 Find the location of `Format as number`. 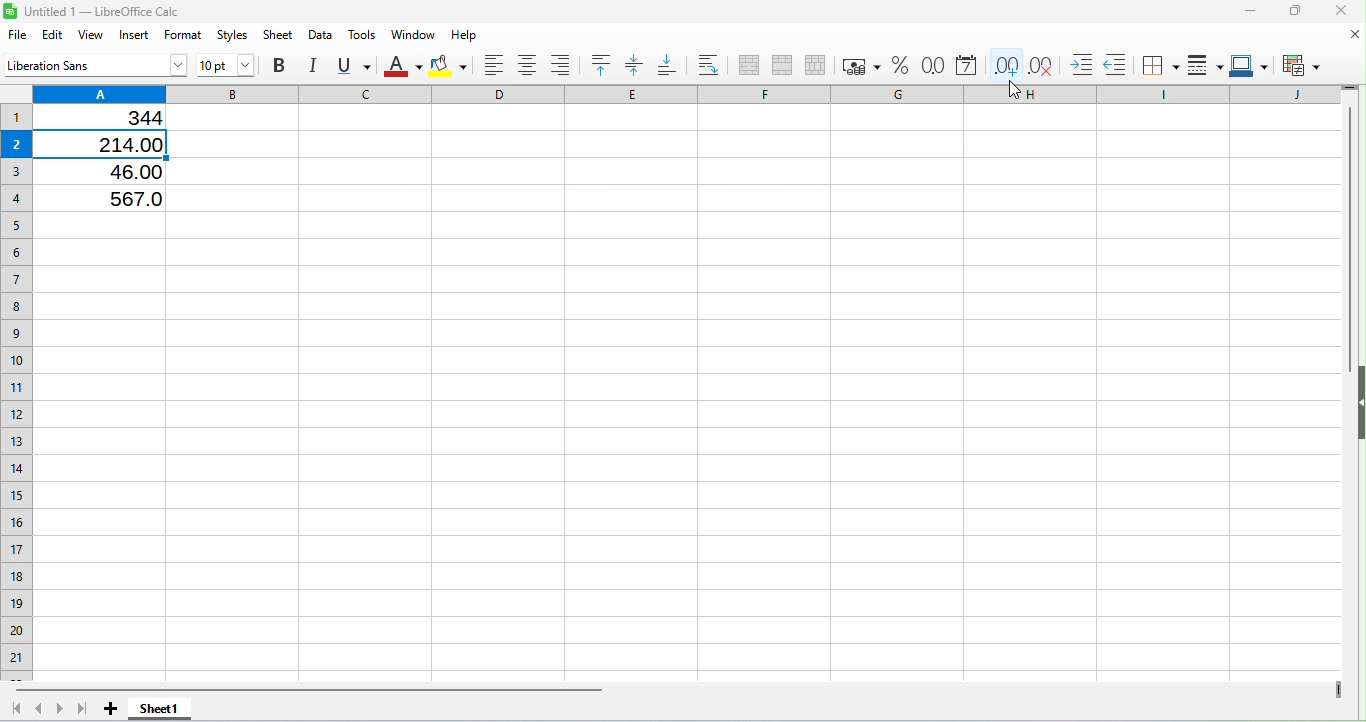

Format as number is located at coordinates (929, 63).